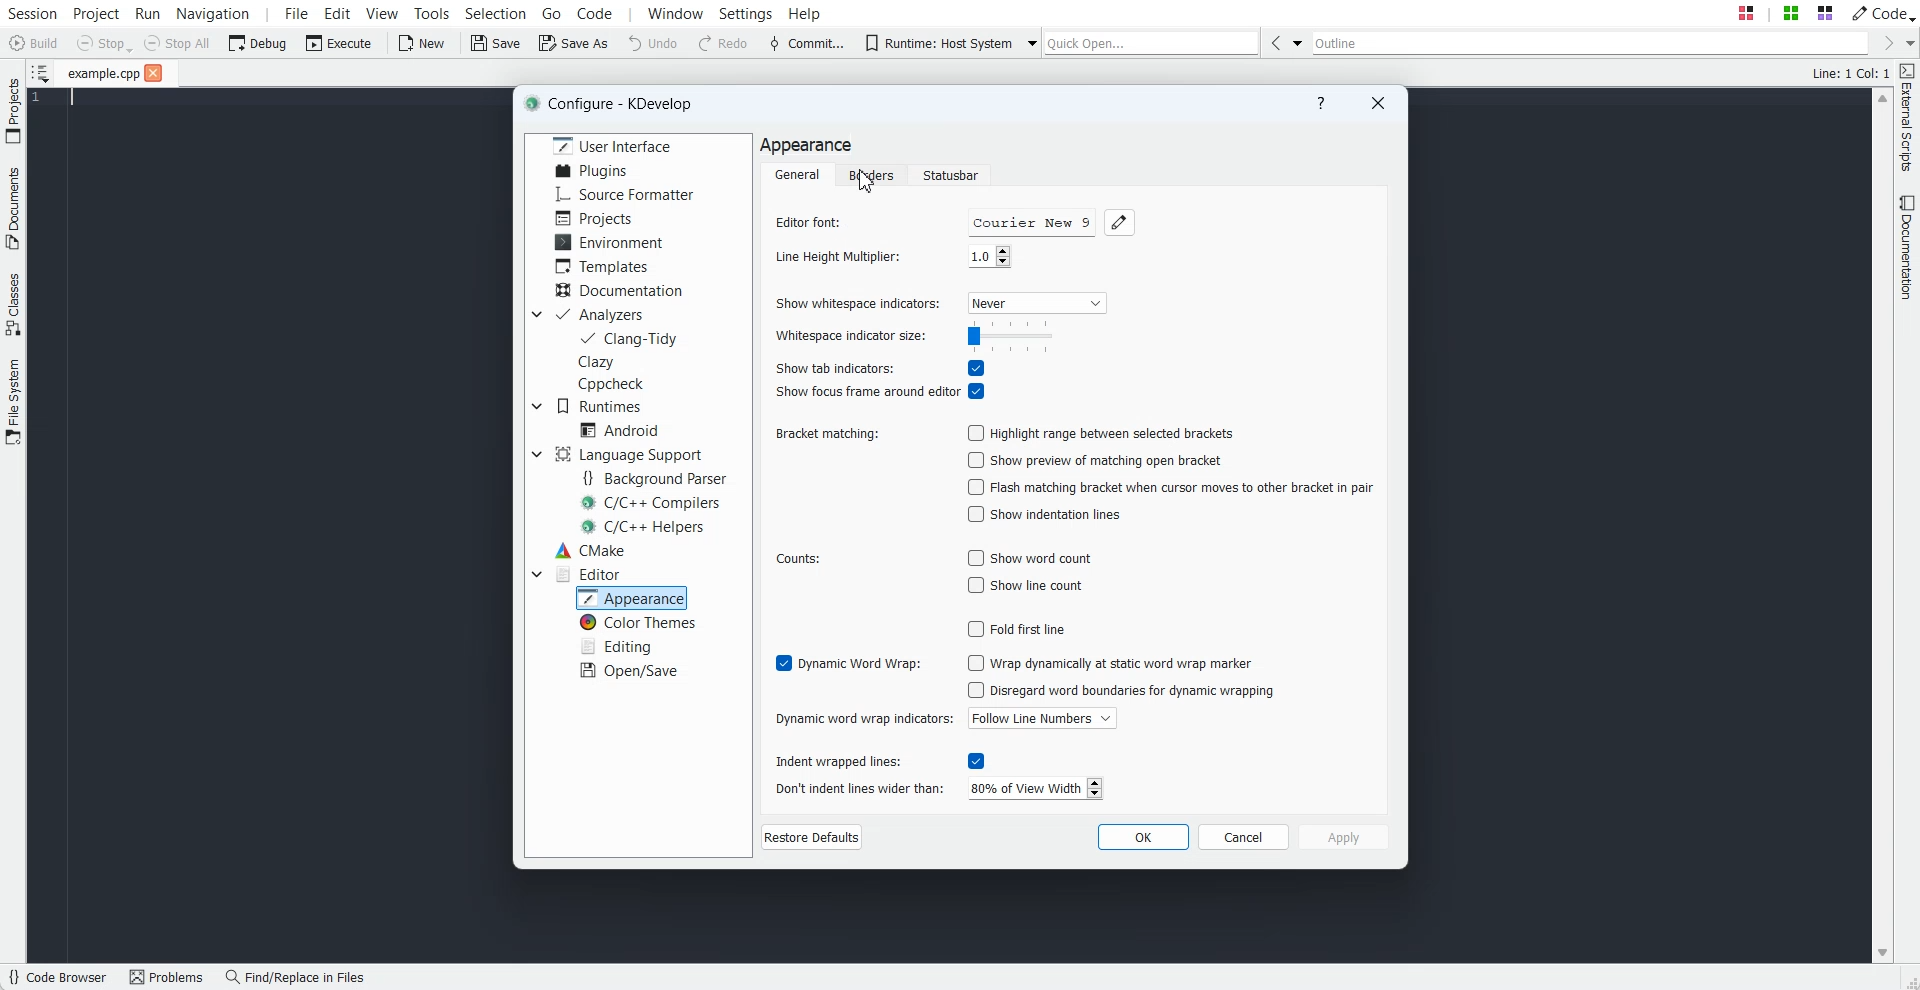 The height and width of the screenshot is (990, 1920). I want to click on Borders, so click(872, 174).